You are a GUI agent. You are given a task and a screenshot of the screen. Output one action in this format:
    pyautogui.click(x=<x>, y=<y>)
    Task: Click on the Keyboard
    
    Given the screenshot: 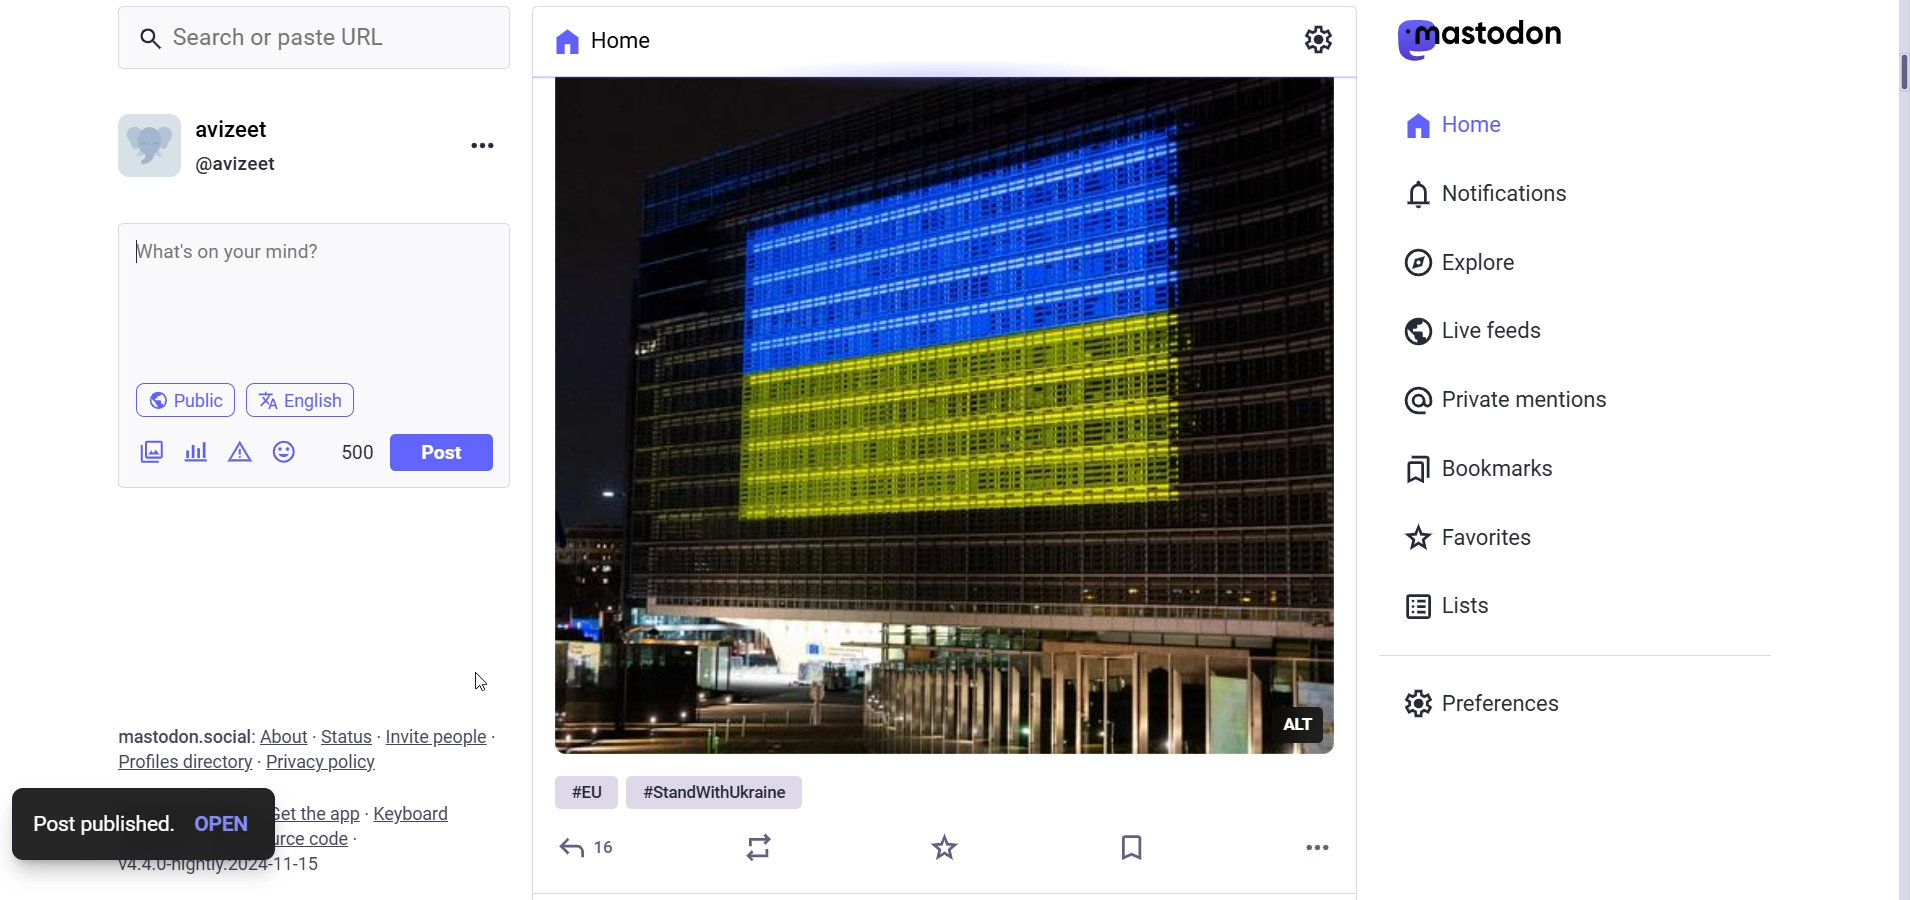 What is the action you would take?
    pyautogui.click(x=418, y=813)
    